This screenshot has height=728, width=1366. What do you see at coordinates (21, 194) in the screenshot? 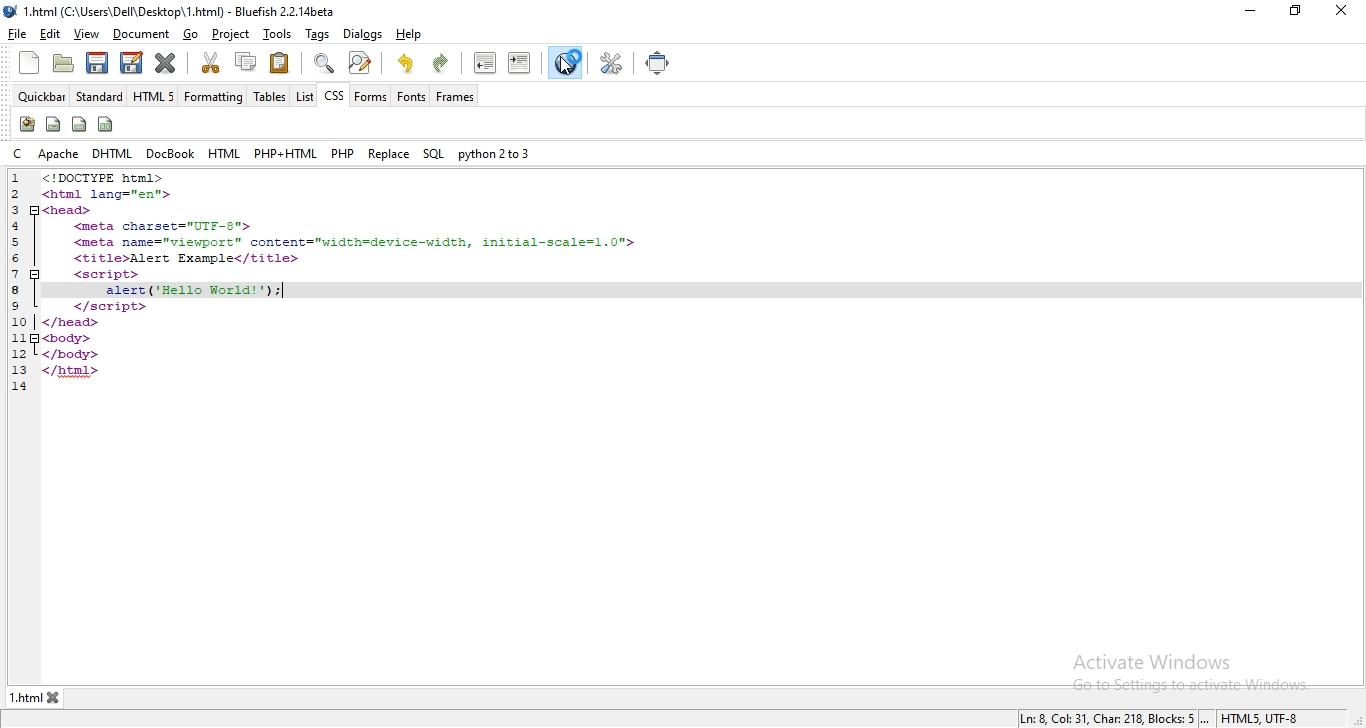
I see `2` at bounding box center [21, 194].